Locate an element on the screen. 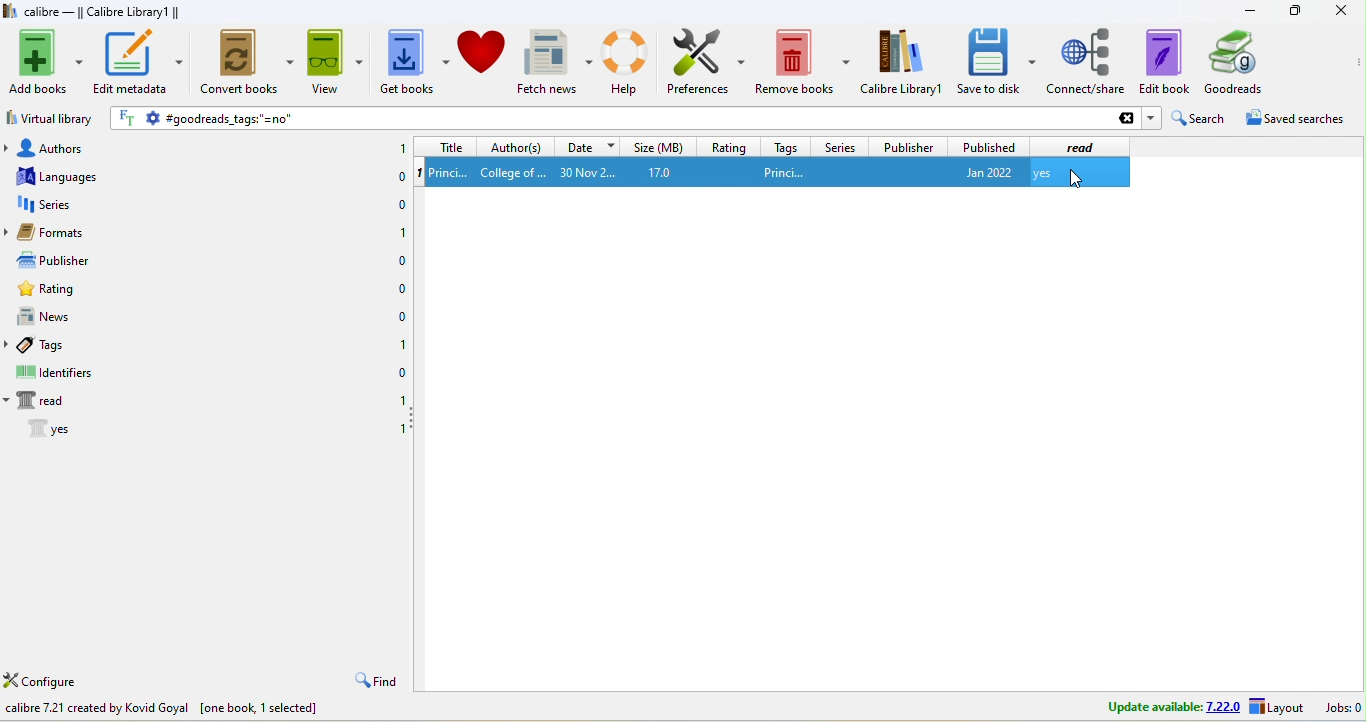  logo is located at coordinates (9, 10).